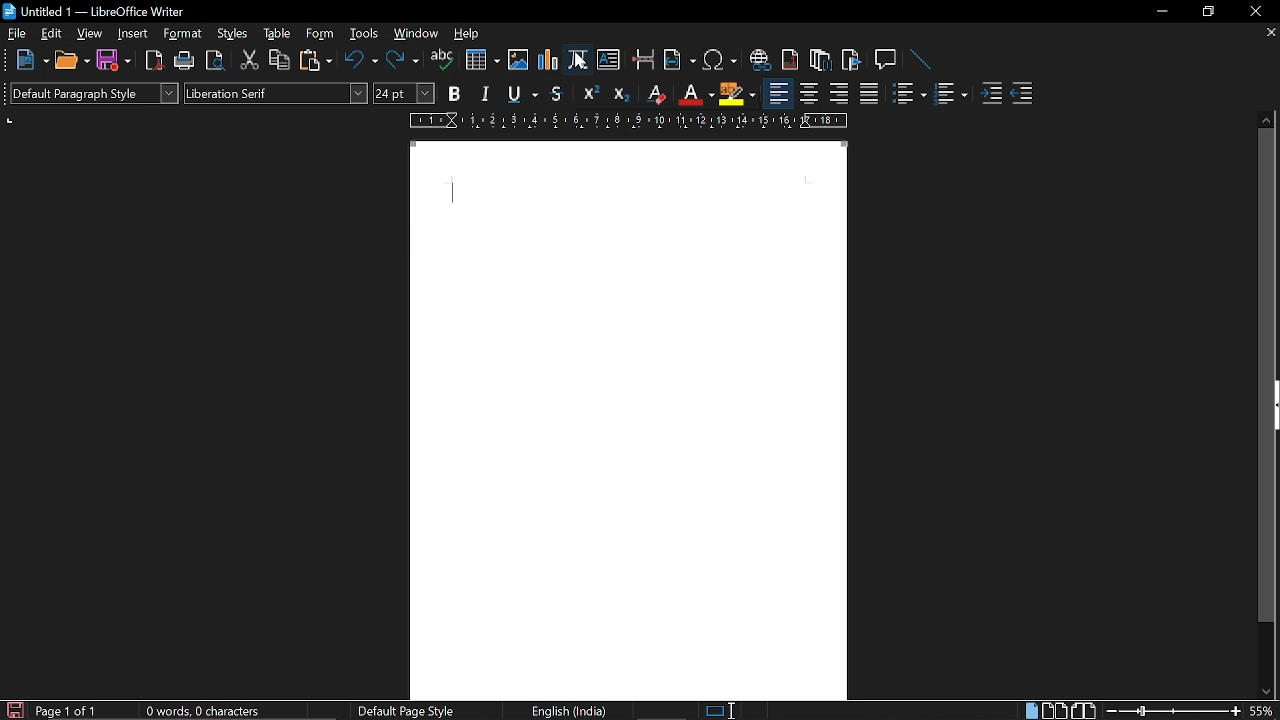 Image resolution: width=1280 pixels, height=720 pixels. Describe the element at coordinates (557, 93) in the screenshot. I see `strikethrough` at that location.